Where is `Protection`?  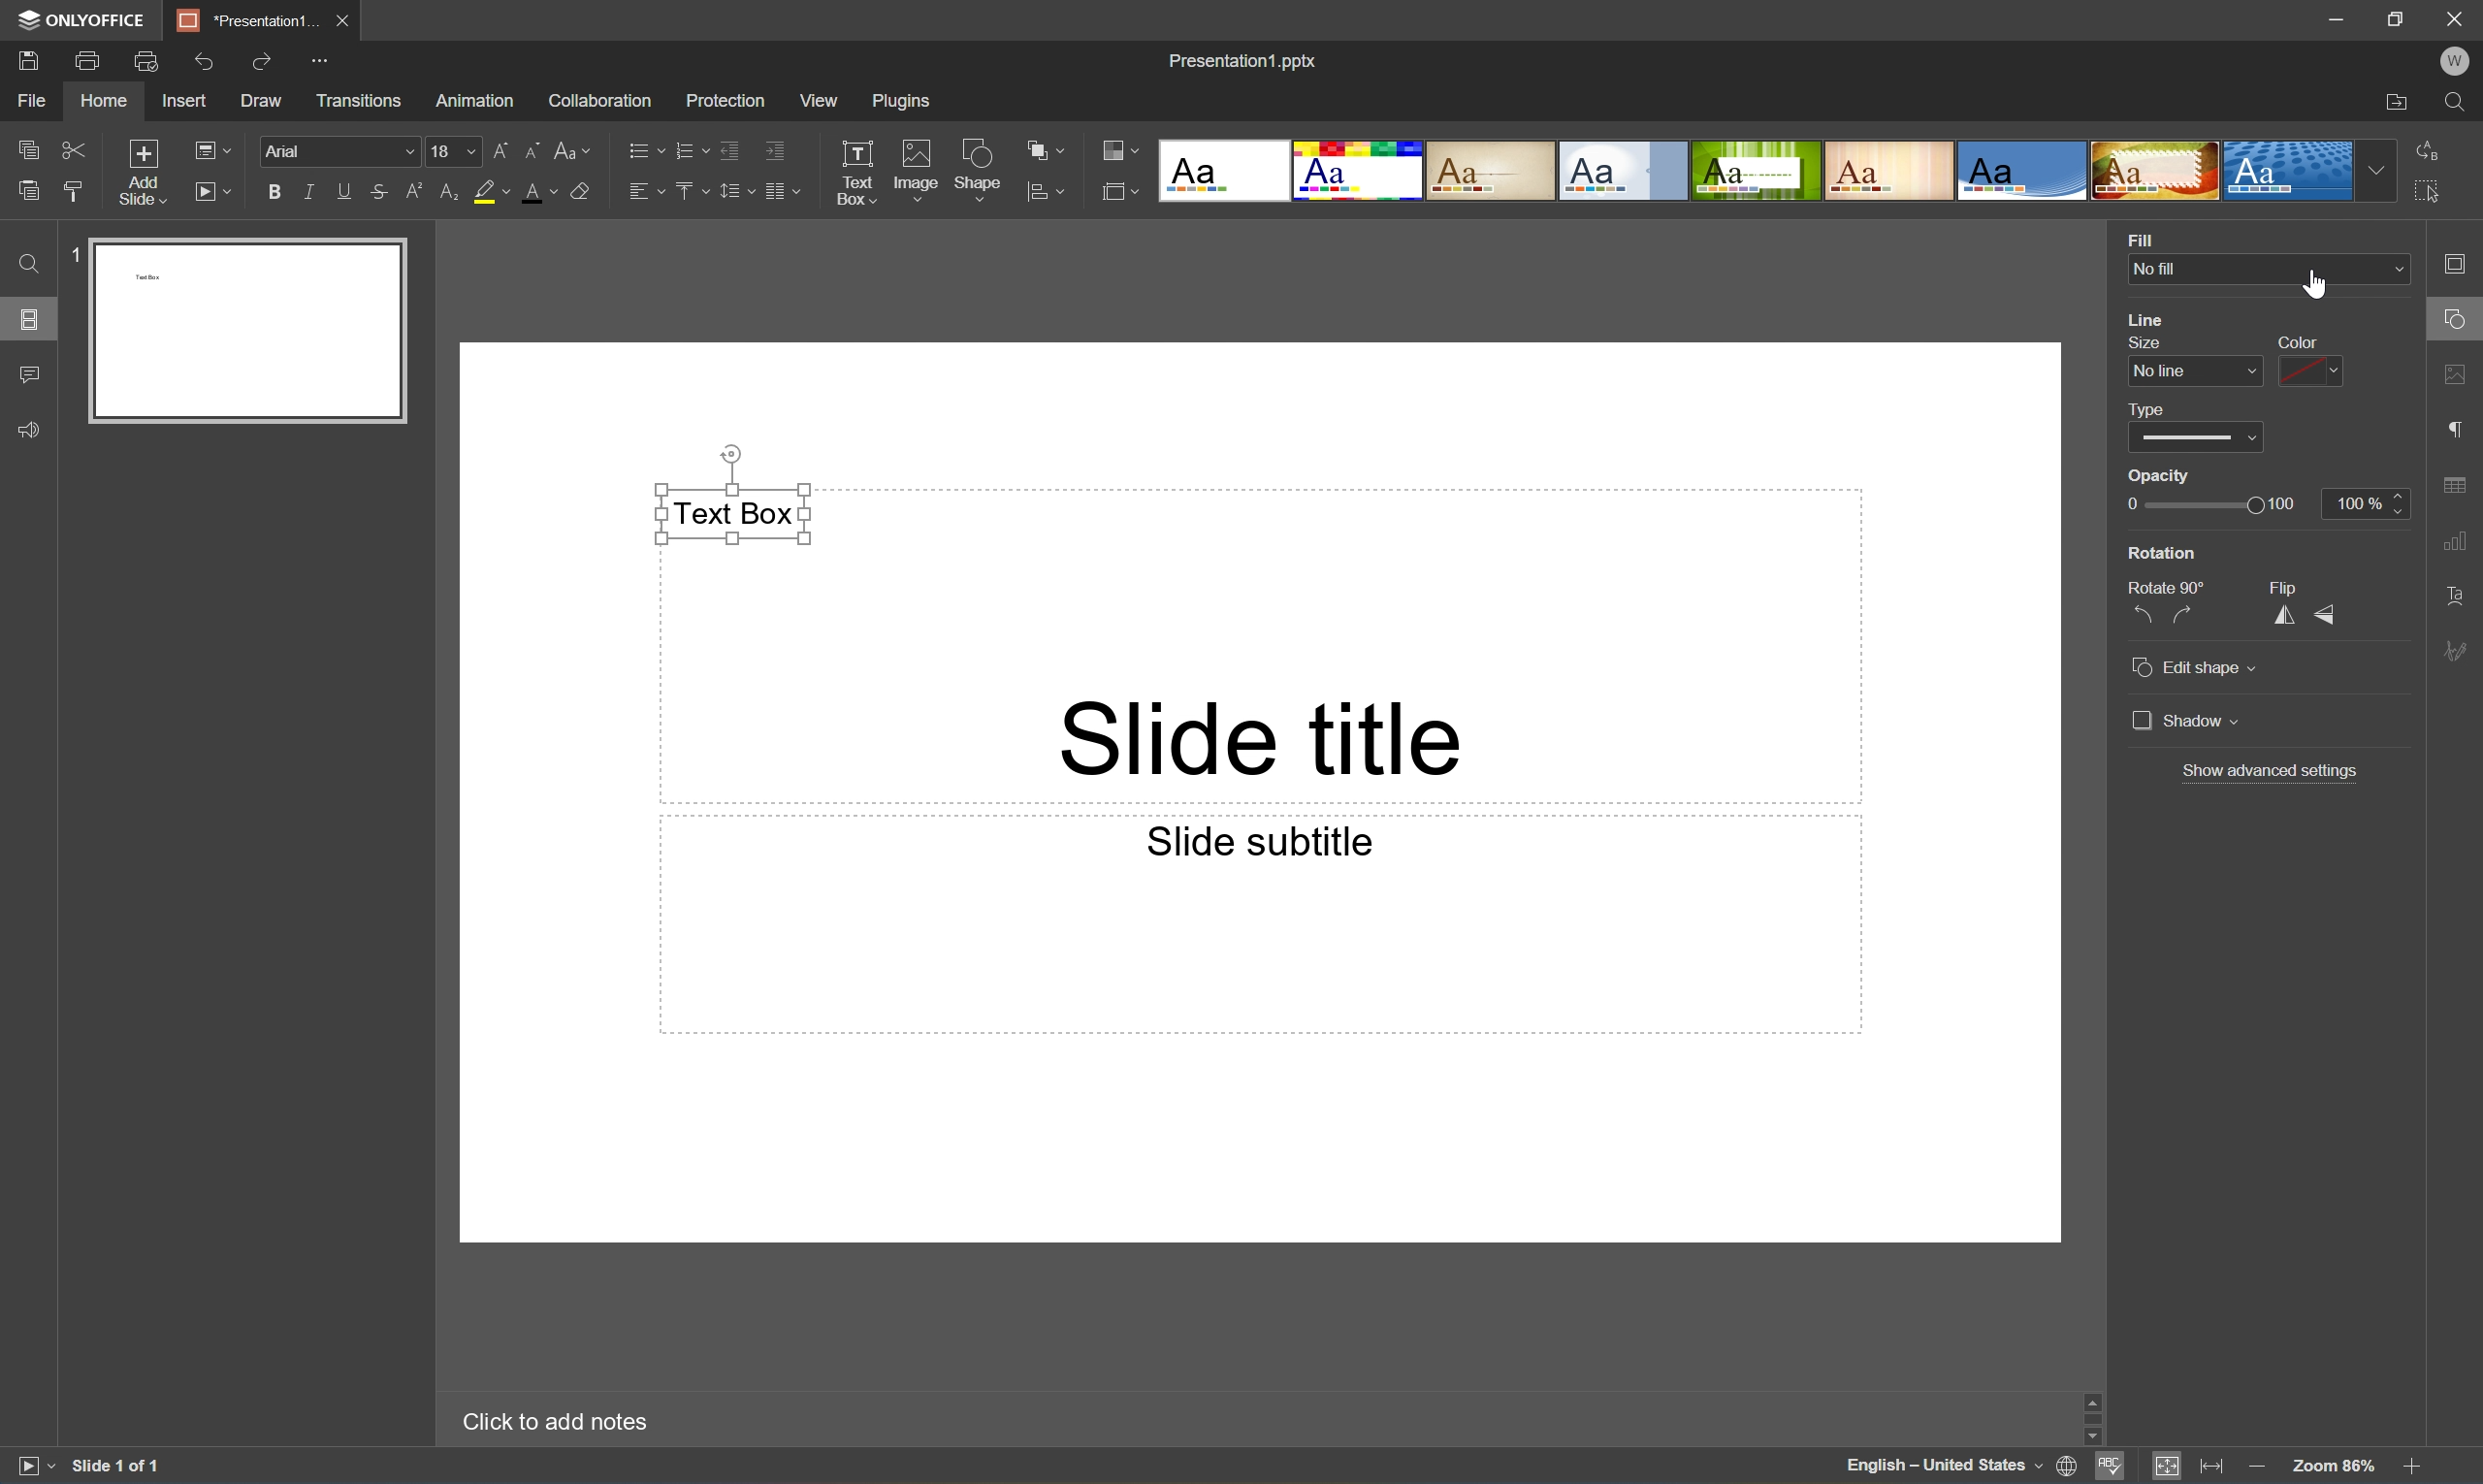
Protection is located at coordinates (728, 100).